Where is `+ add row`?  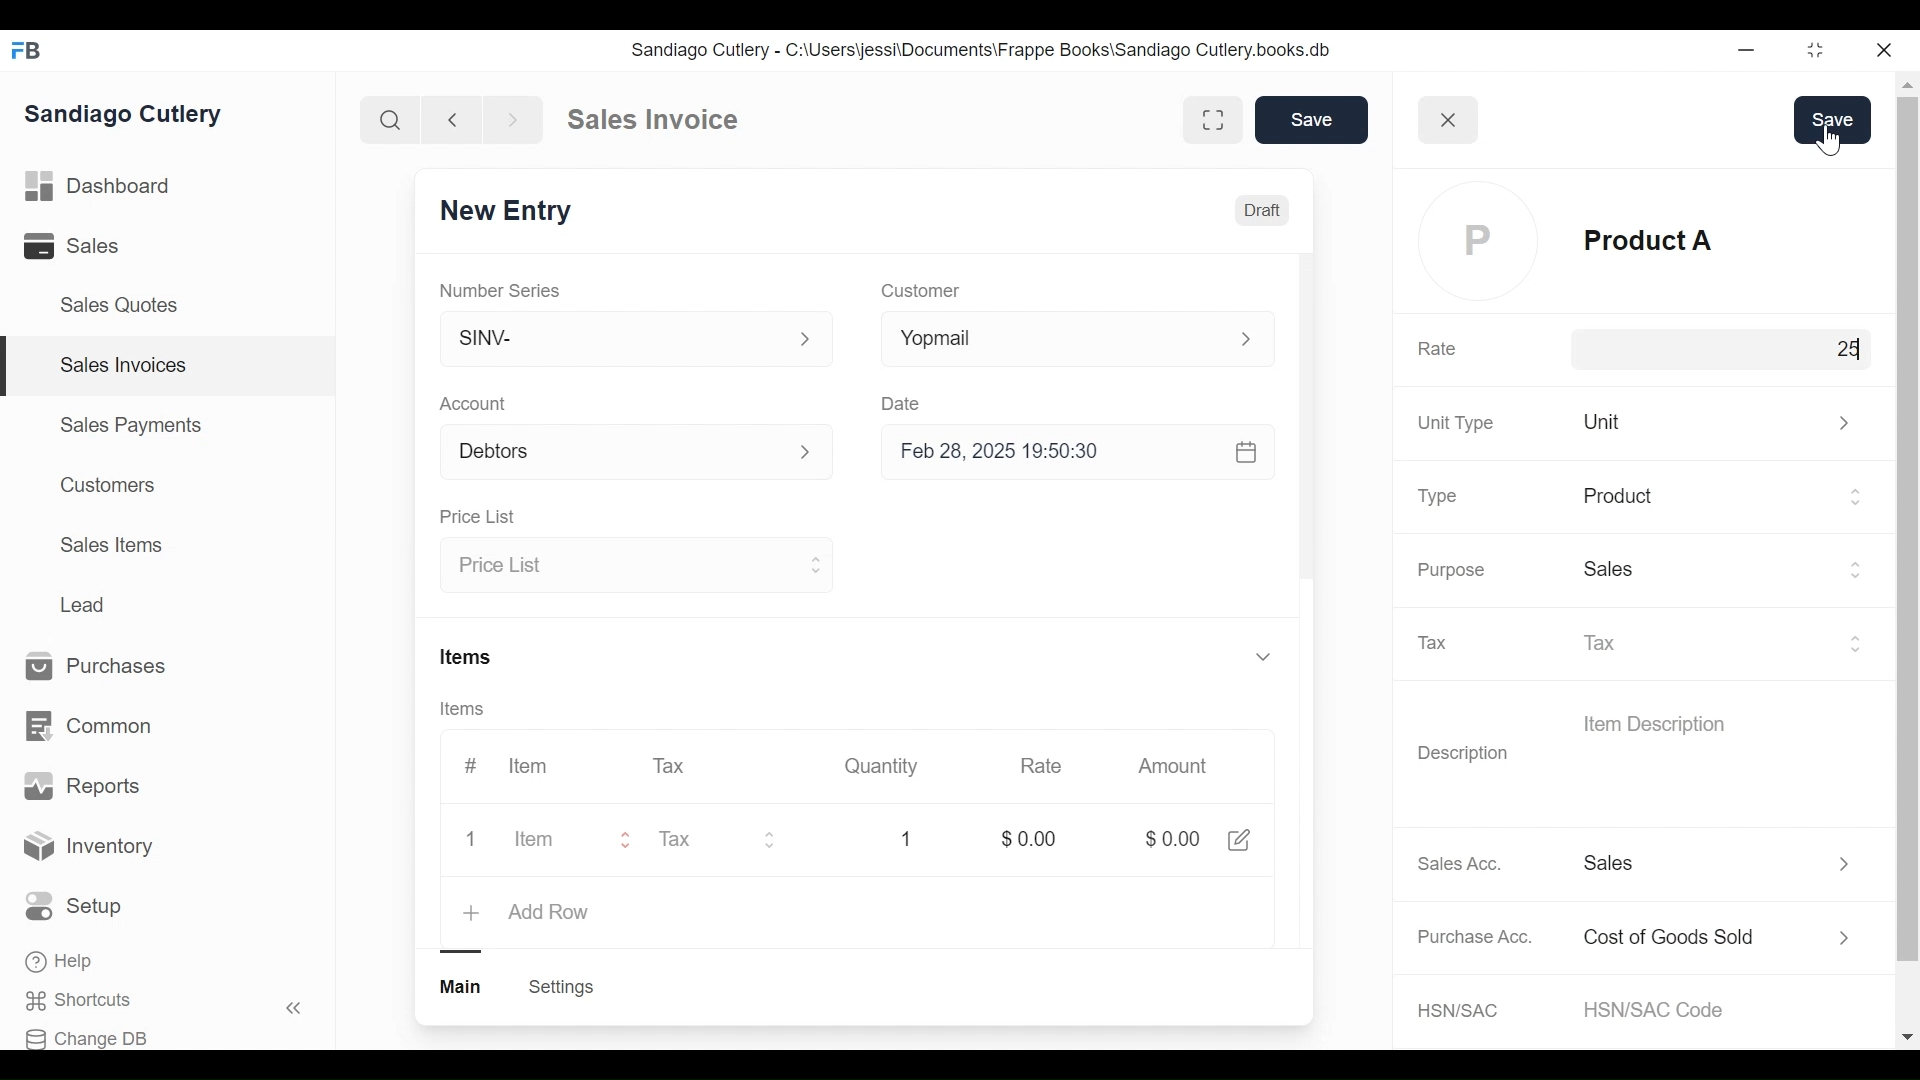 + add row is located at coordinates (530, 910).